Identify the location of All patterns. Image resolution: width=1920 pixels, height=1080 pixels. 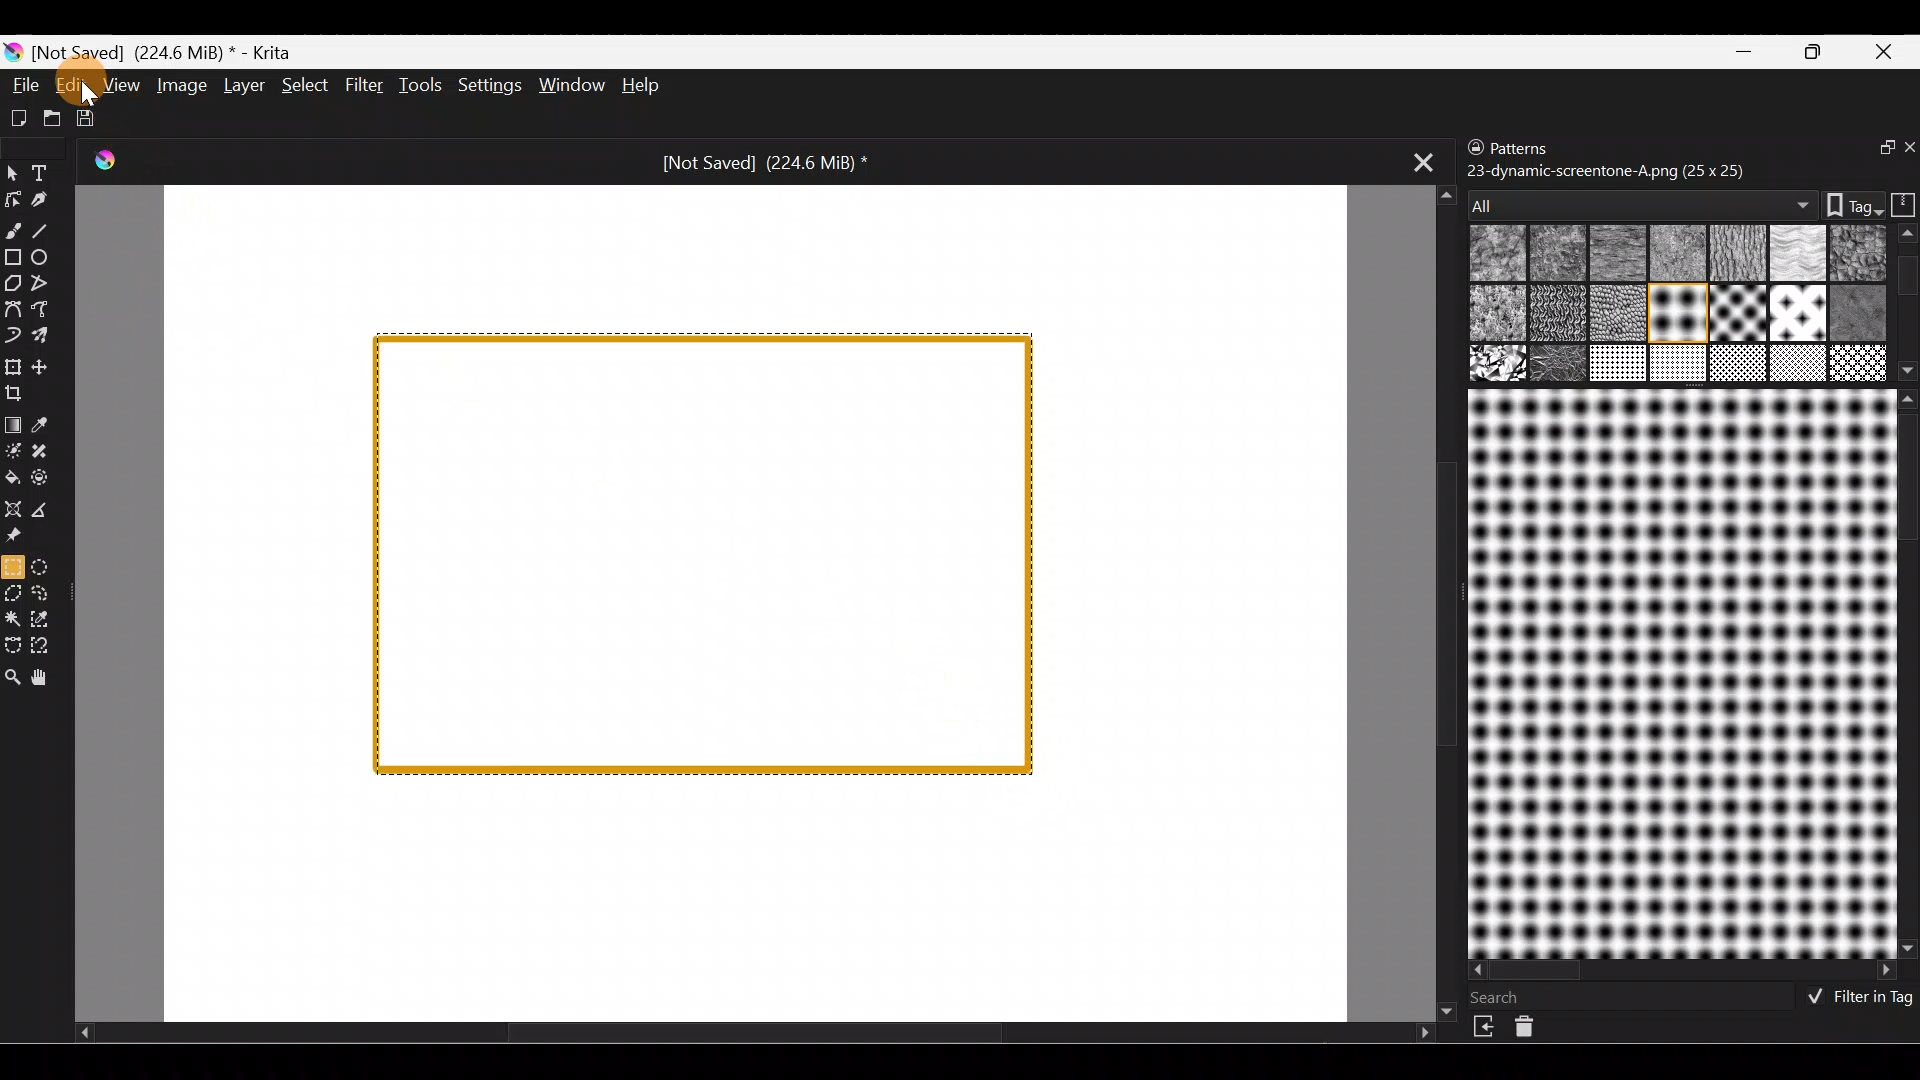
(1637, 199).